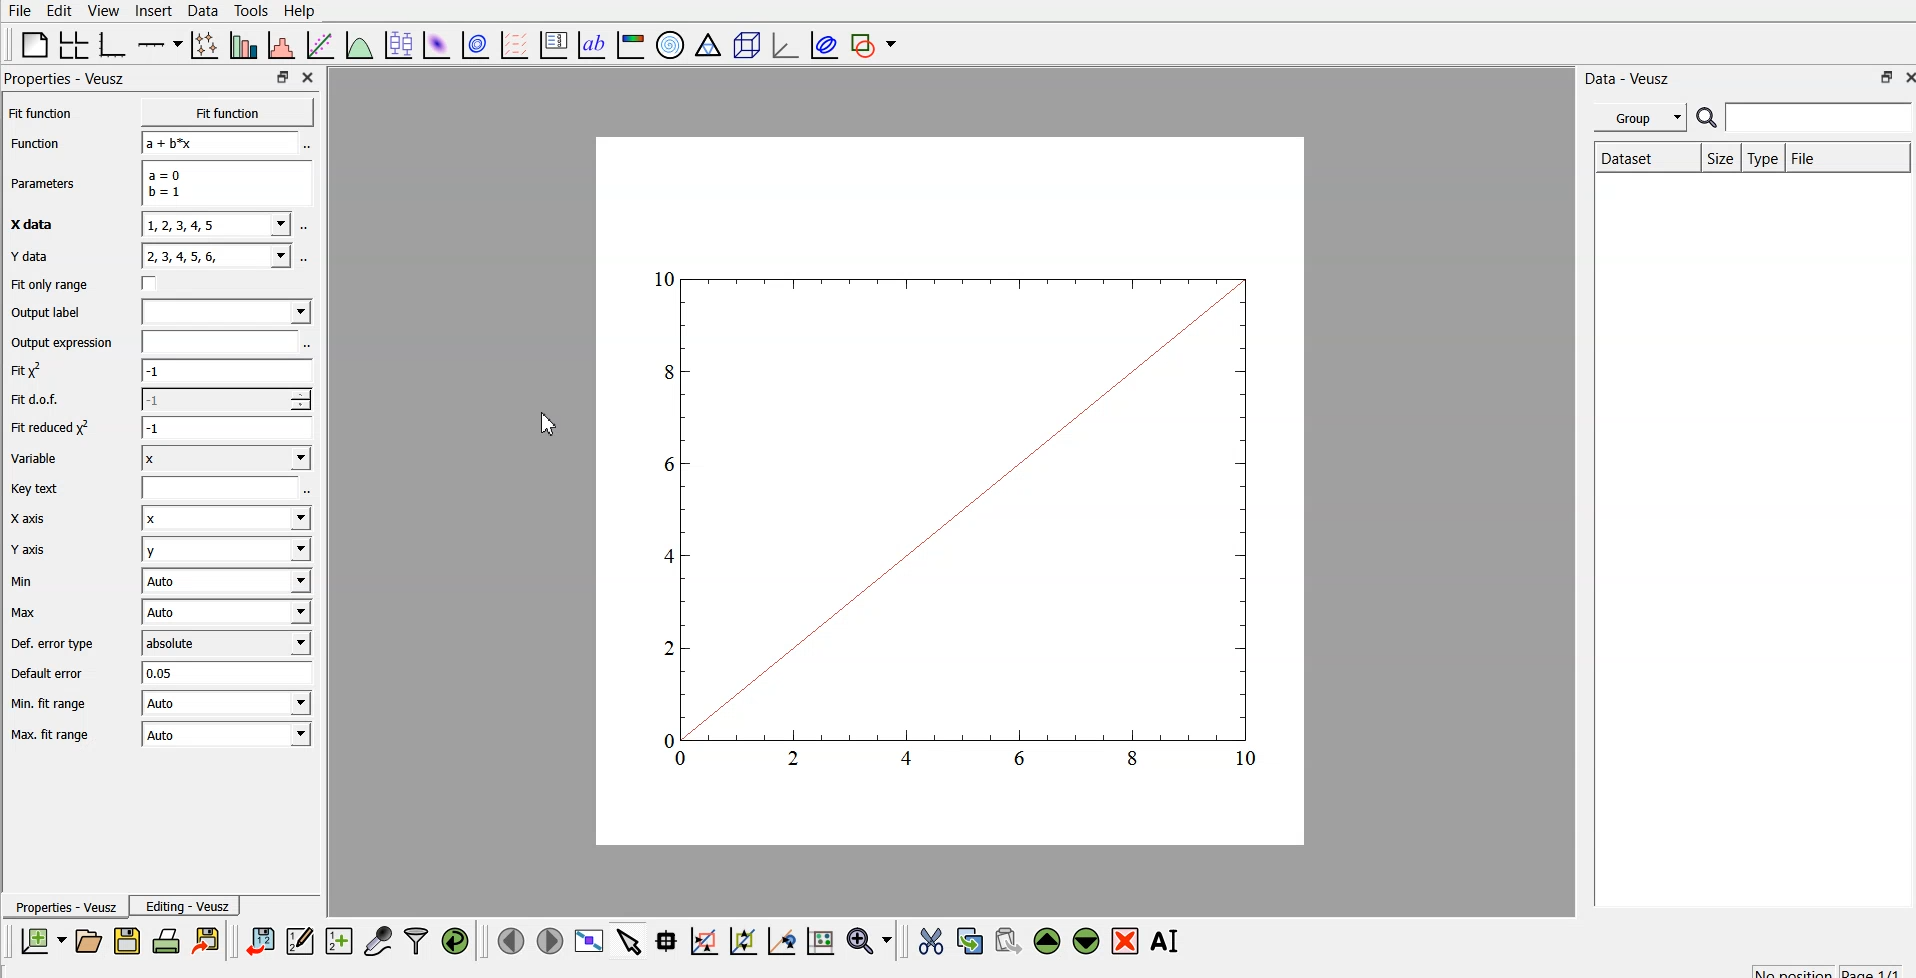 The height and width of the screenshot is (978, 1916). Describe the element at coordinates (69, 80) in the screenshot. I see `Properties - Veusz` at that location.